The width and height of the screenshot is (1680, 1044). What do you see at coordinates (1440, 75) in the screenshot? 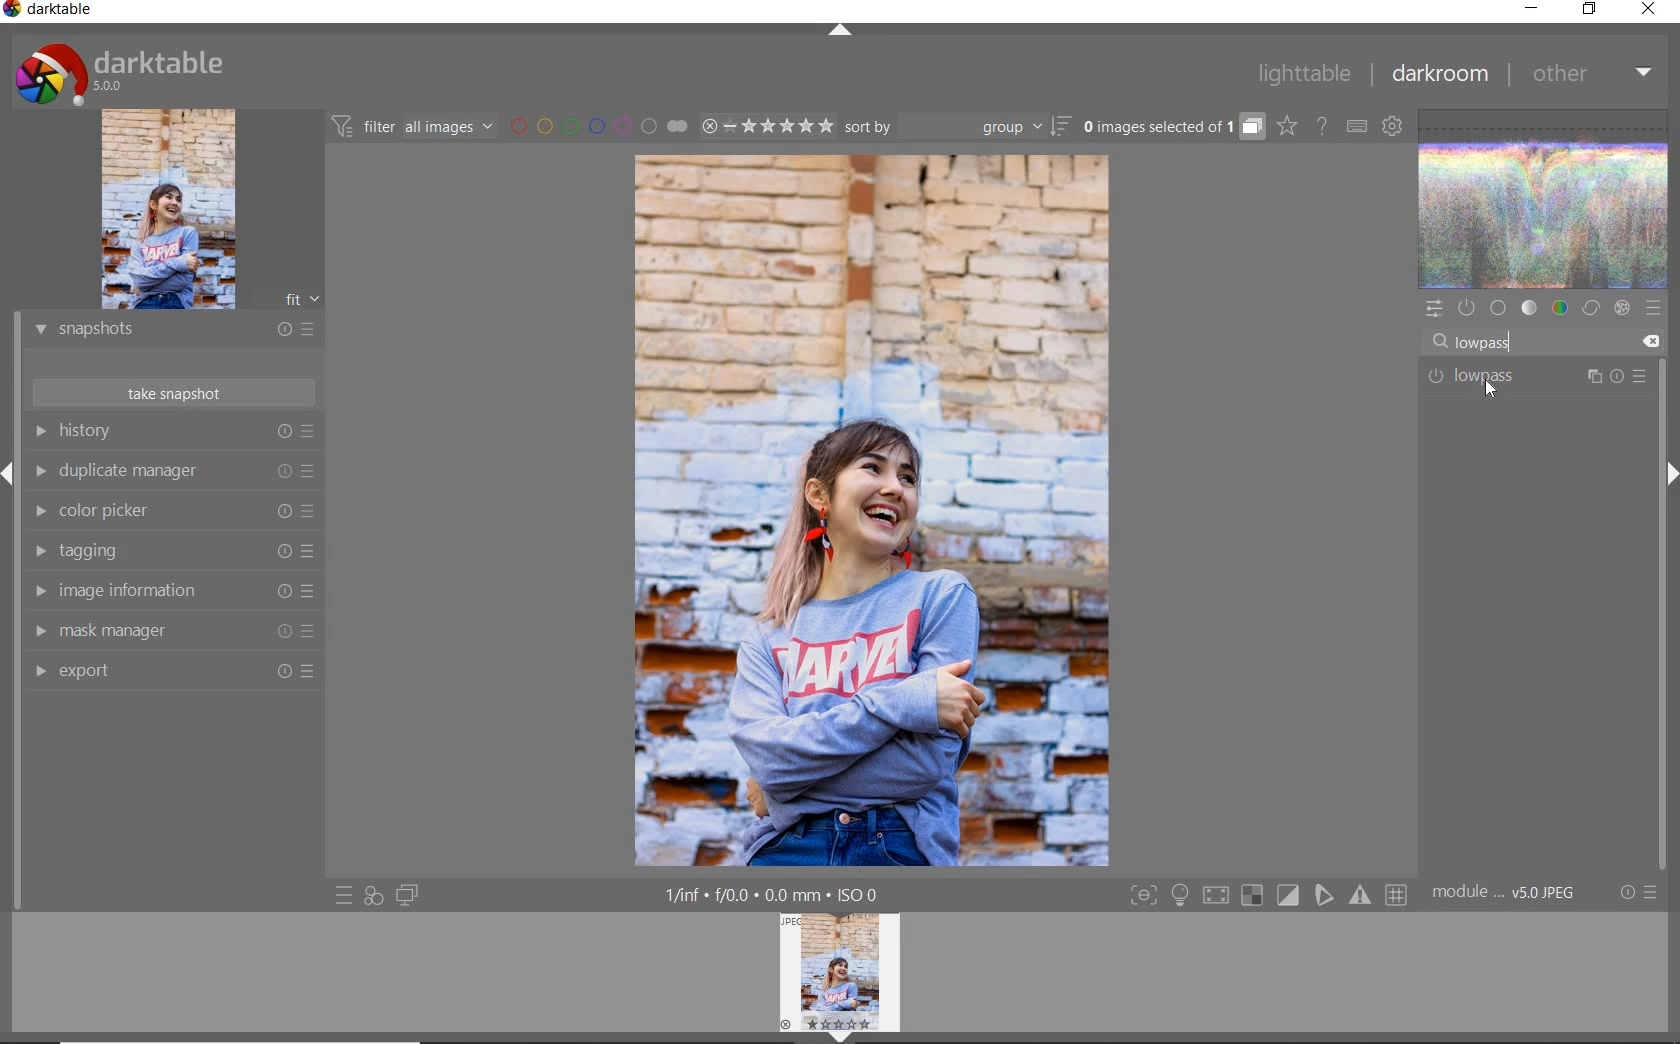
I see `darkroom` at bounding box center [1440, 75].